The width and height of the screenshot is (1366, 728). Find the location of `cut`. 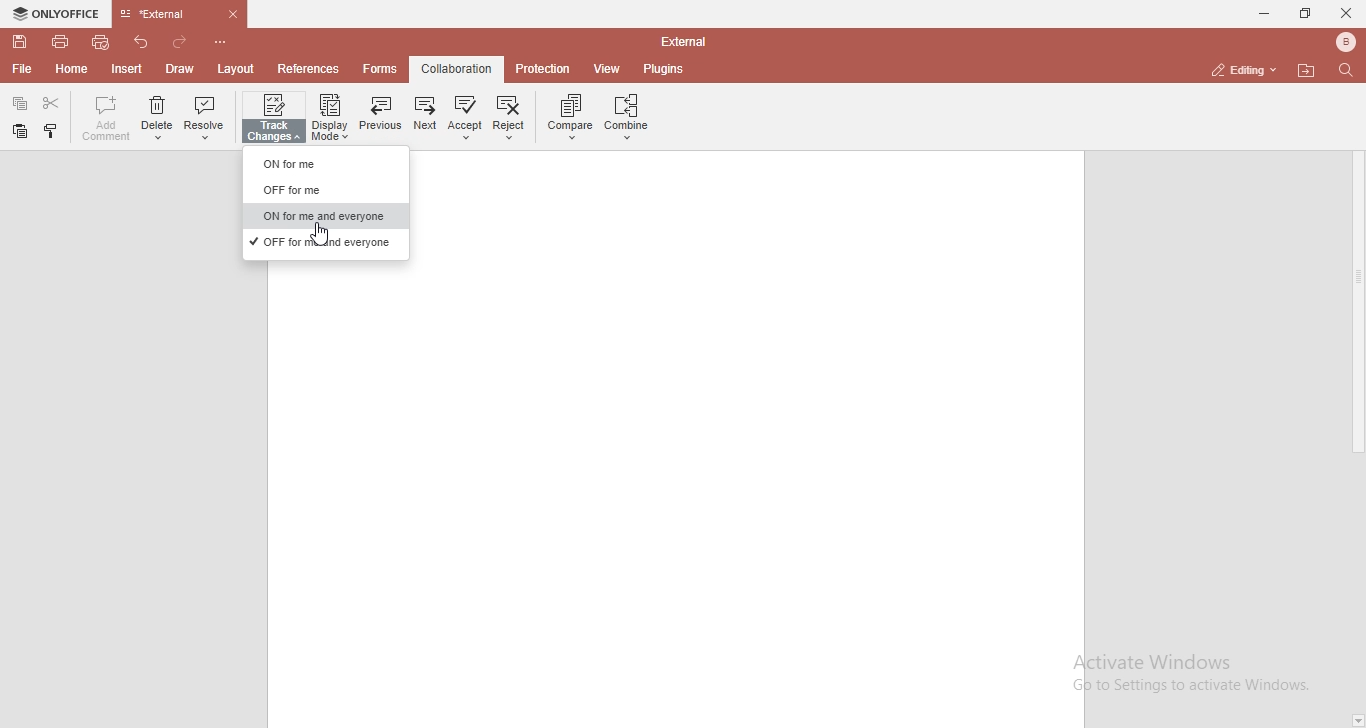

cut is located at coordinates (51, 102).